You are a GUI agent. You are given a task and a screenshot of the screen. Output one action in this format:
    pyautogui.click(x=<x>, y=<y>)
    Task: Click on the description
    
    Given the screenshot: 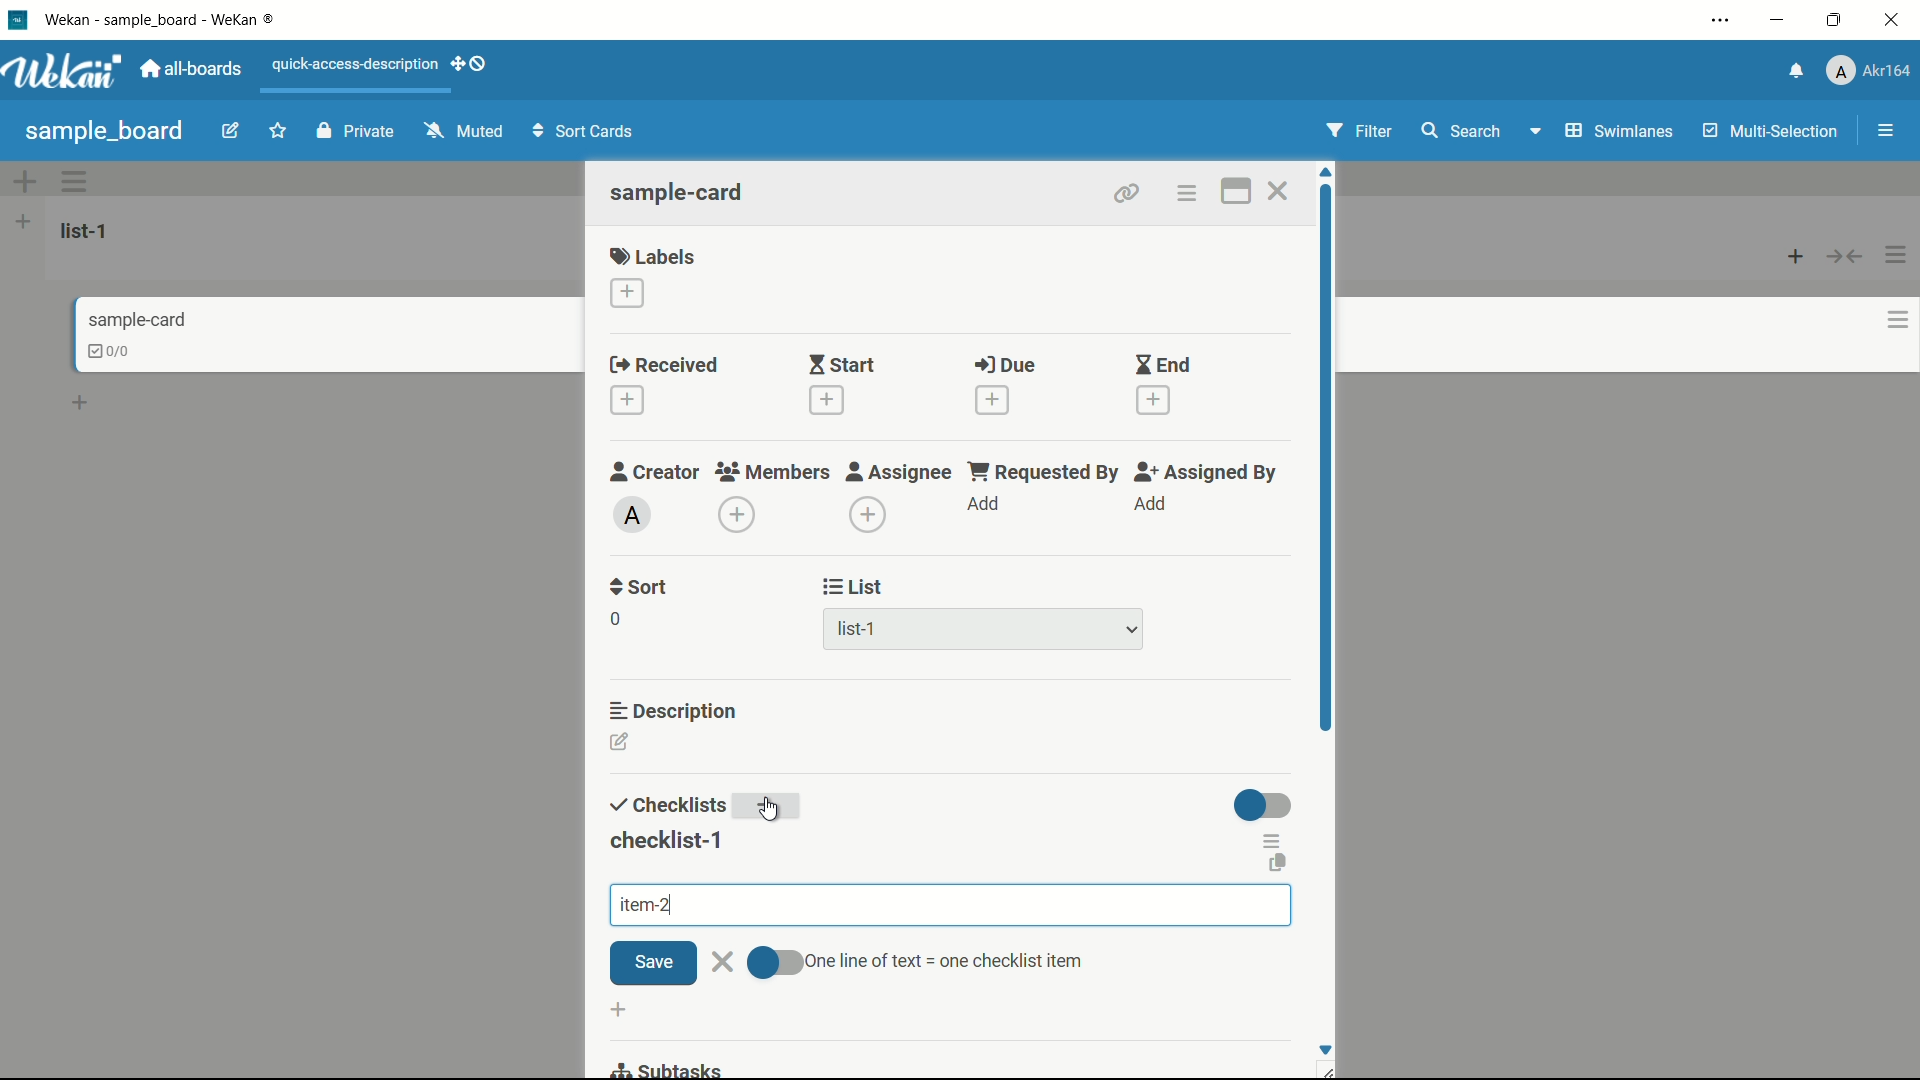 What is the action you would take?
    pyautogui.click(x=675, y=709)
    